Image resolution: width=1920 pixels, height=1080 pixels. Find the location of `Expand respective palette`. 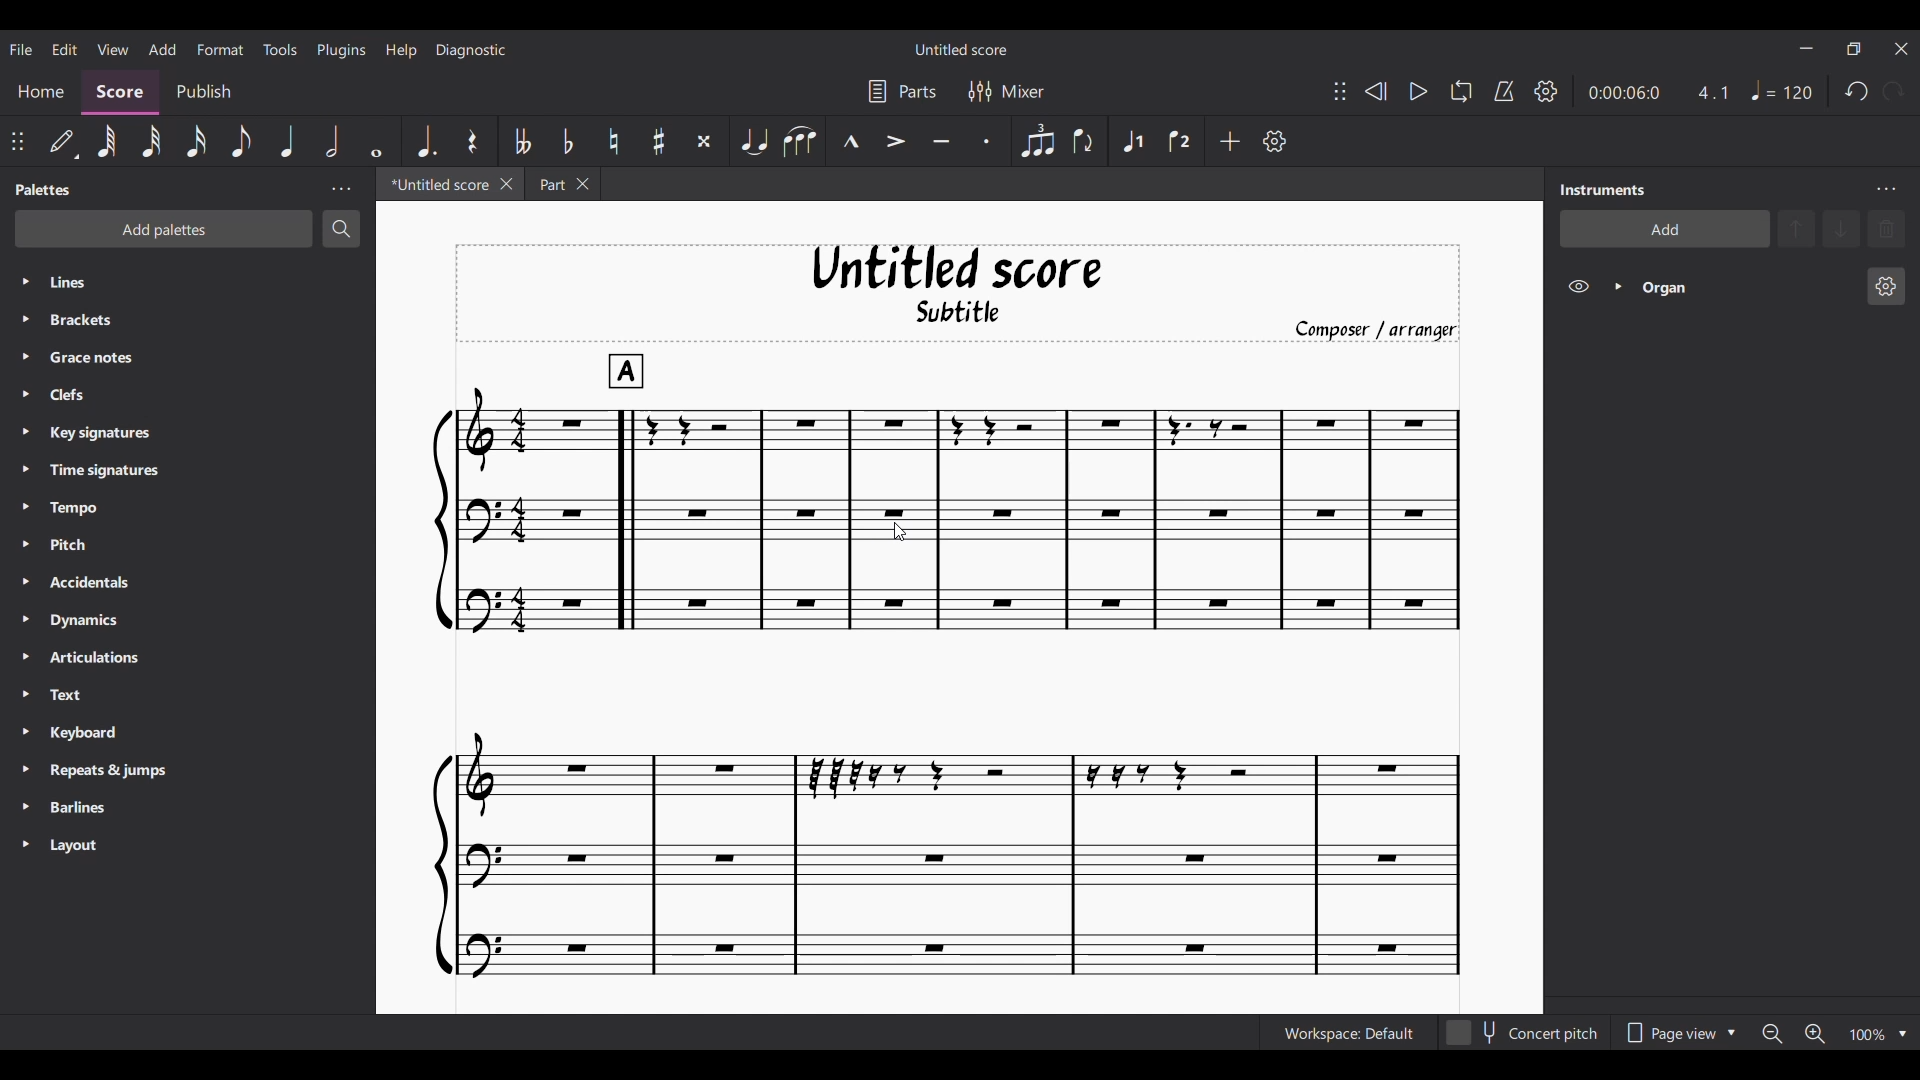

Expand respective palette is located at coordinates (25, 563).